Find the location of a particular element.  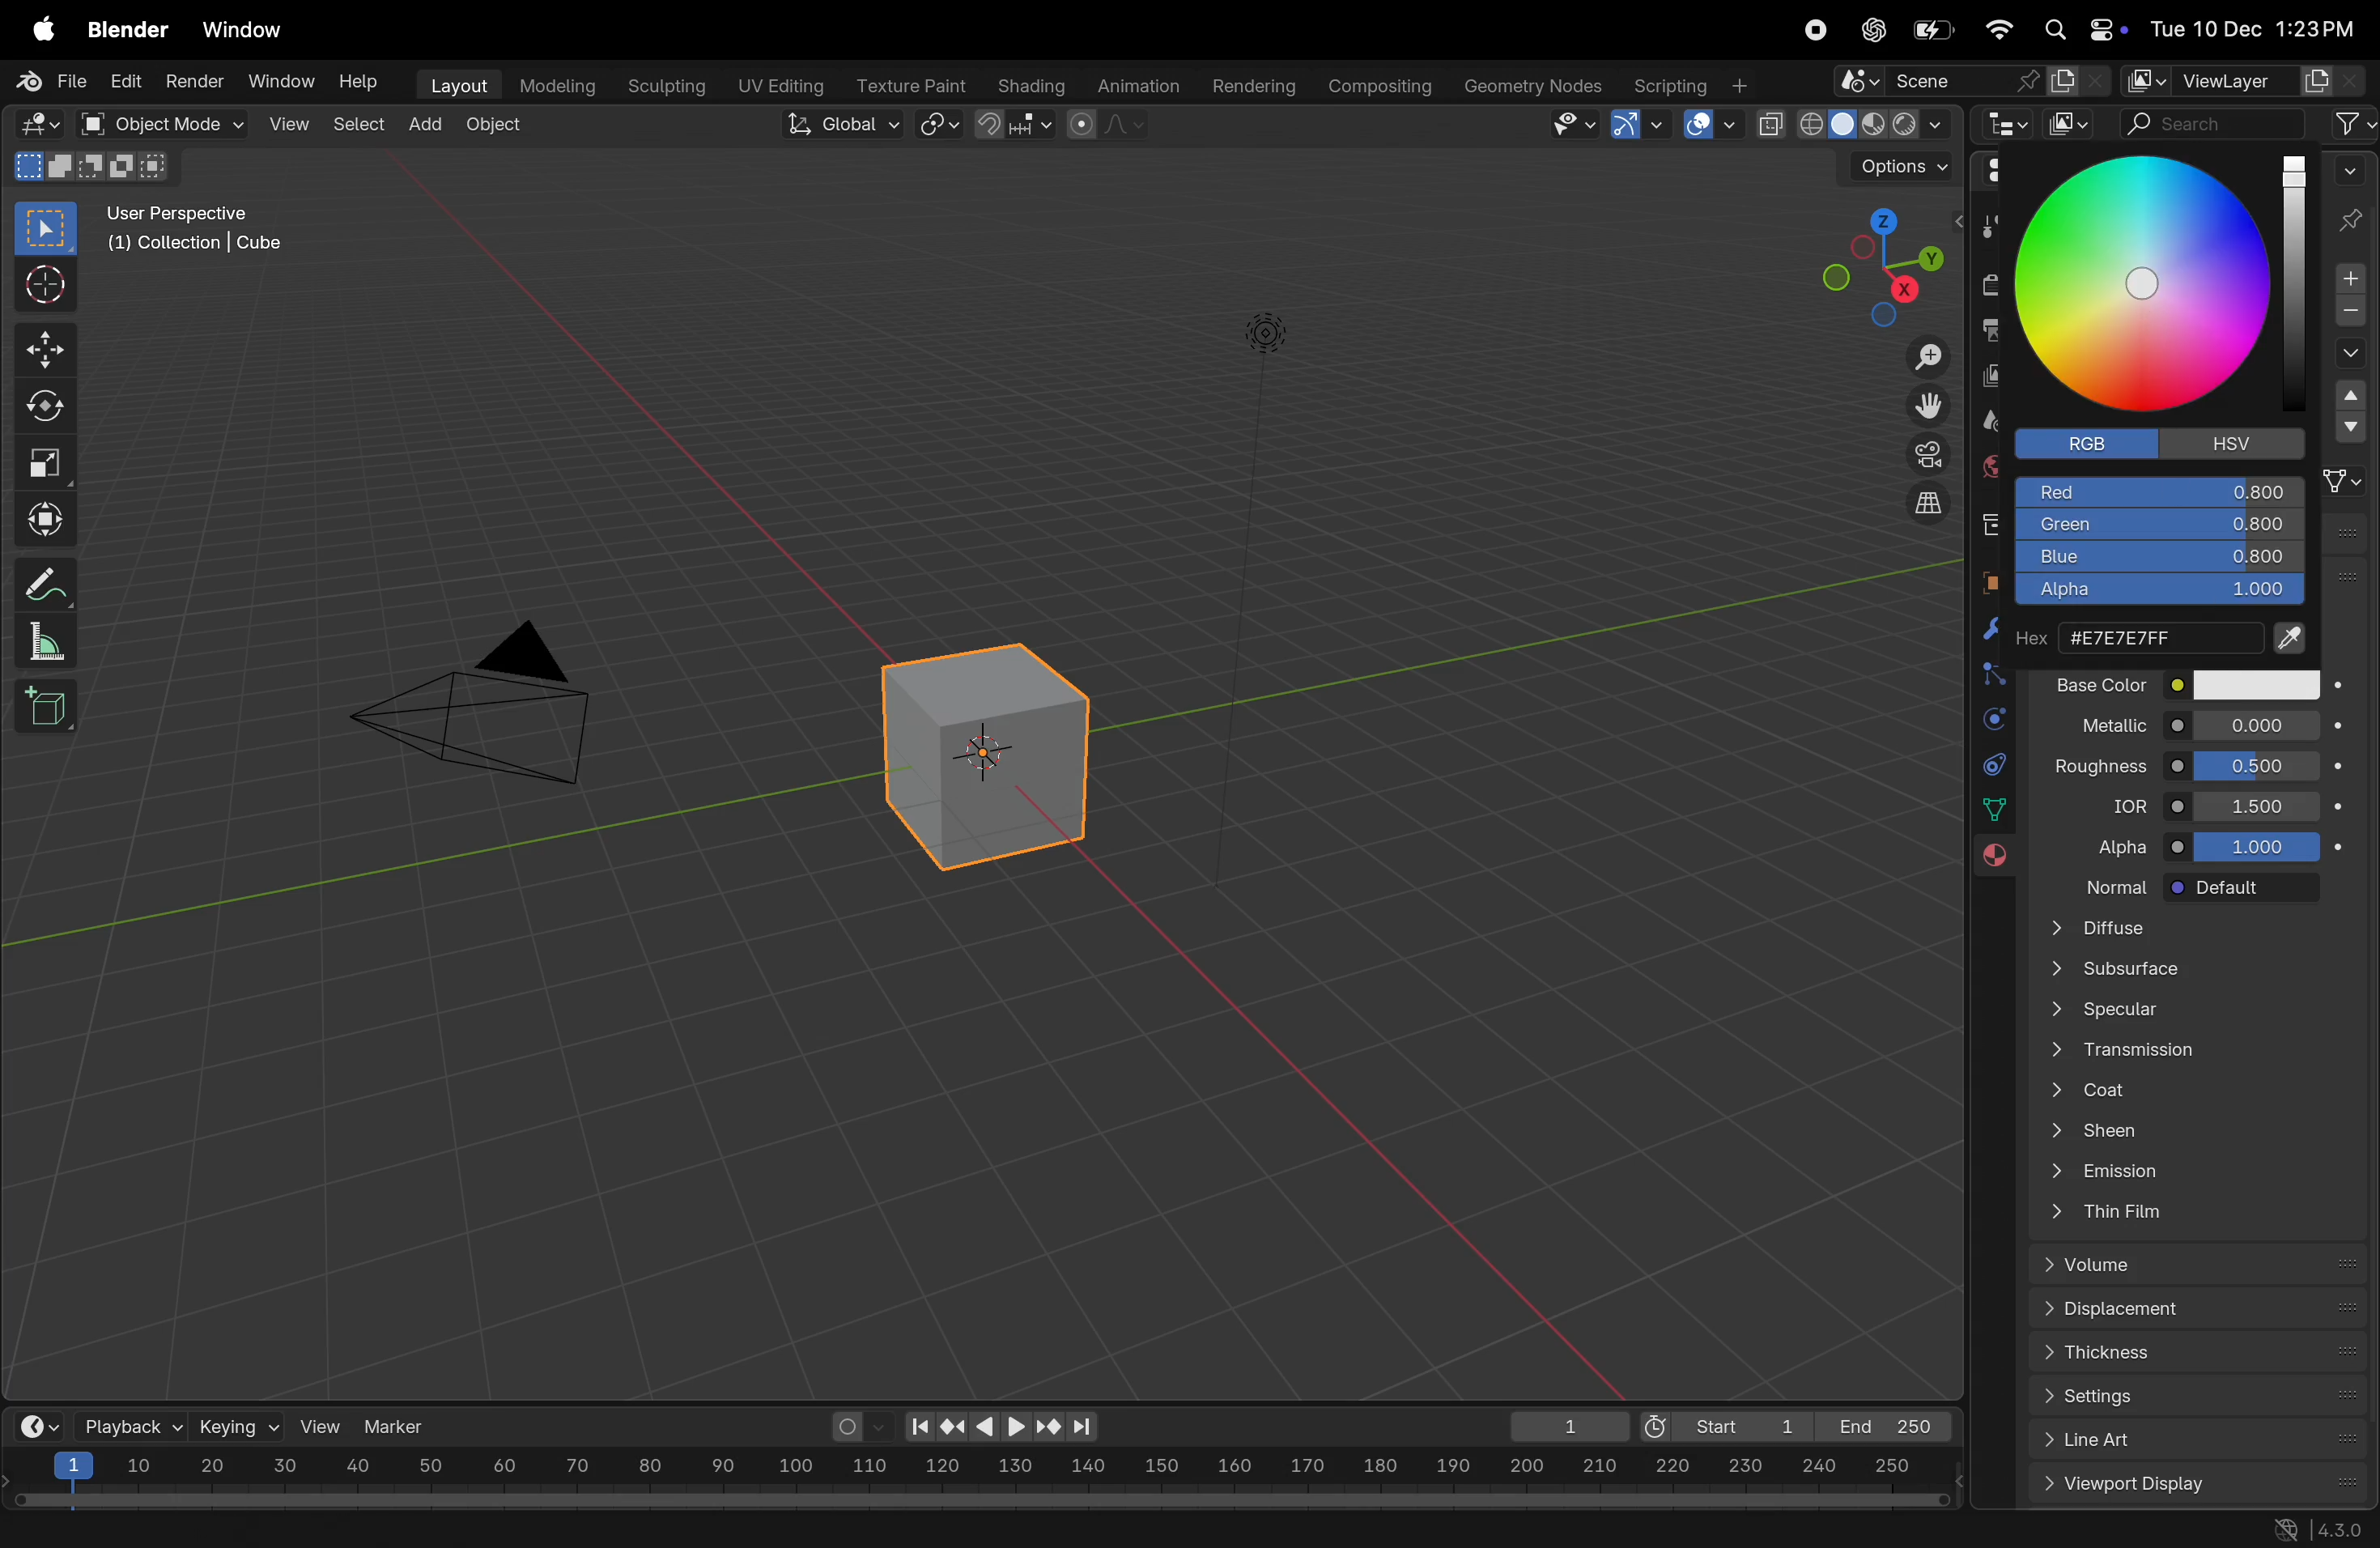

roughness is located at coordinates (2099, 762).